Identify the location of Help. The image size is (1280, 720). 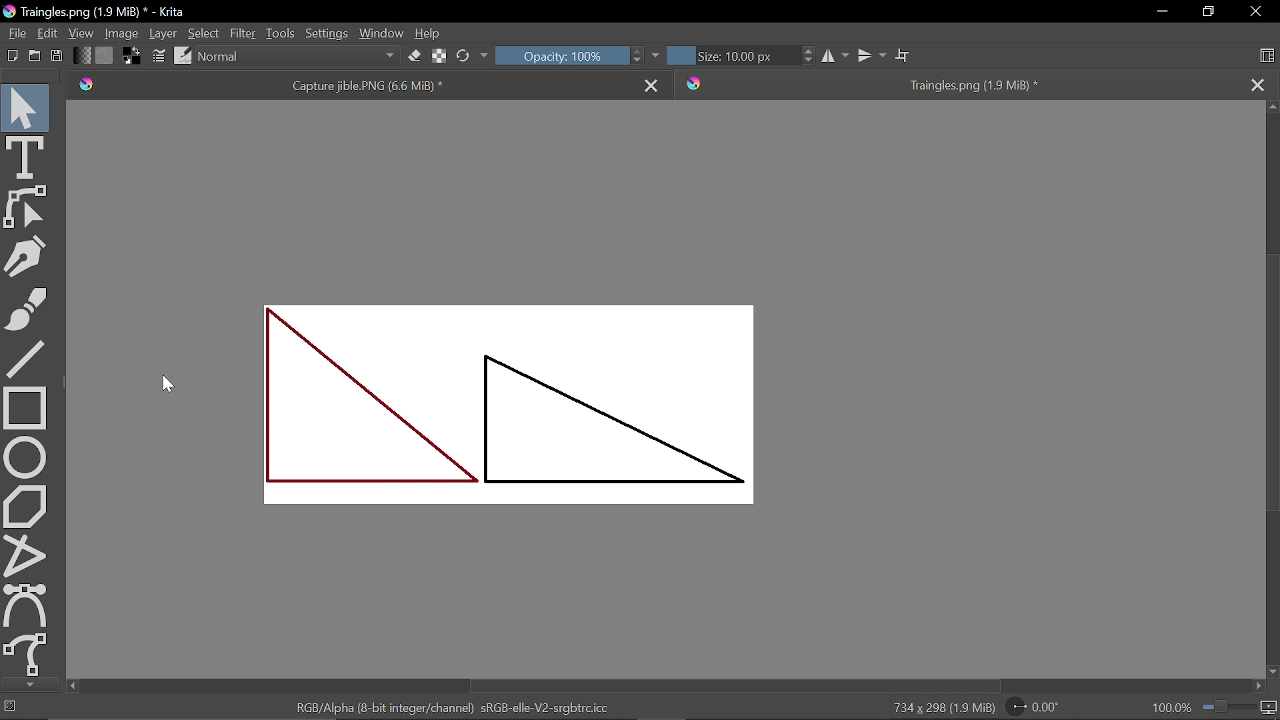
(430, 32).